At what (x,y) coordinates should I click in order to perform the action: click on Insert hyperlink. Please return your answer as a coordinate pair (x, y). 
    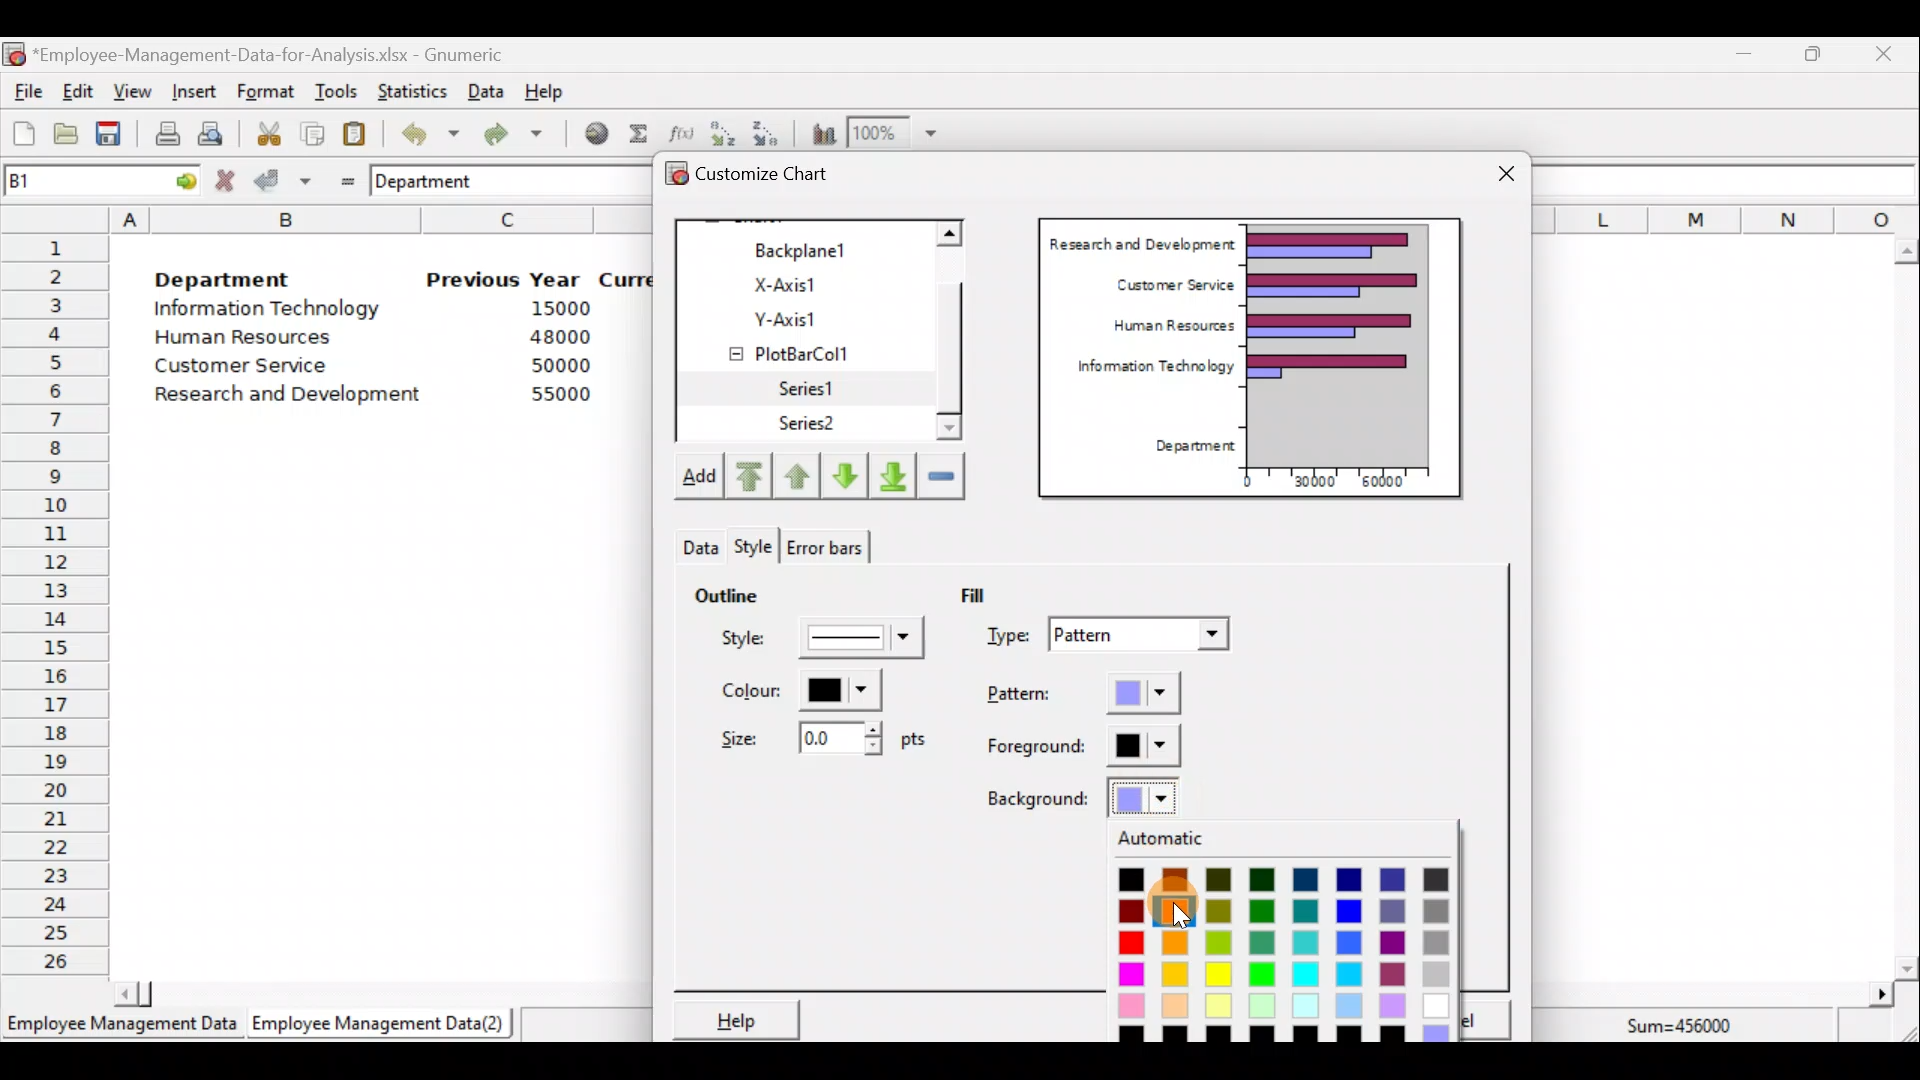
    Looking at the image, I should click on (589, 132).